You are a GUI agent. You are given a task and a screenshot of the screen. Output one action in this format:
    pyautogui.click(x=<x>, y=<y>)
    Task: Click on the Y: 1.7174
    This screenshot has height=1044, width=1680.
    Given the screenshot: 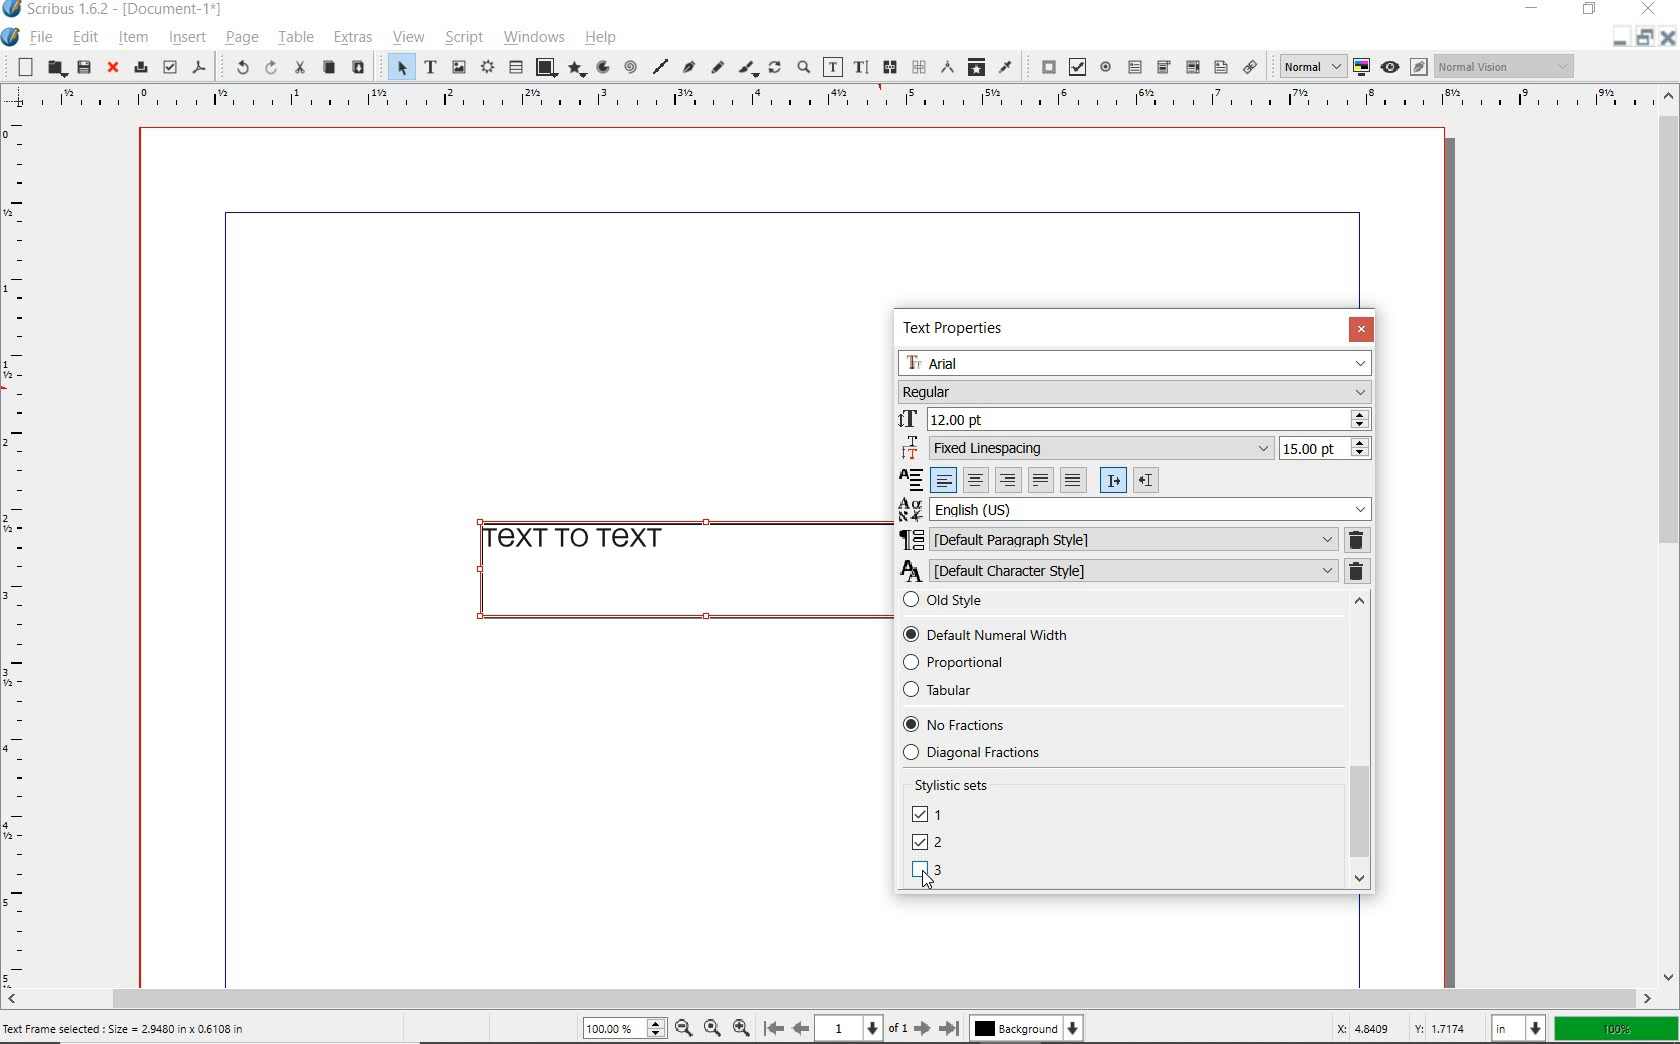 What is the action you would take?
    pyautogui.click(x=1443, y=1028)
    